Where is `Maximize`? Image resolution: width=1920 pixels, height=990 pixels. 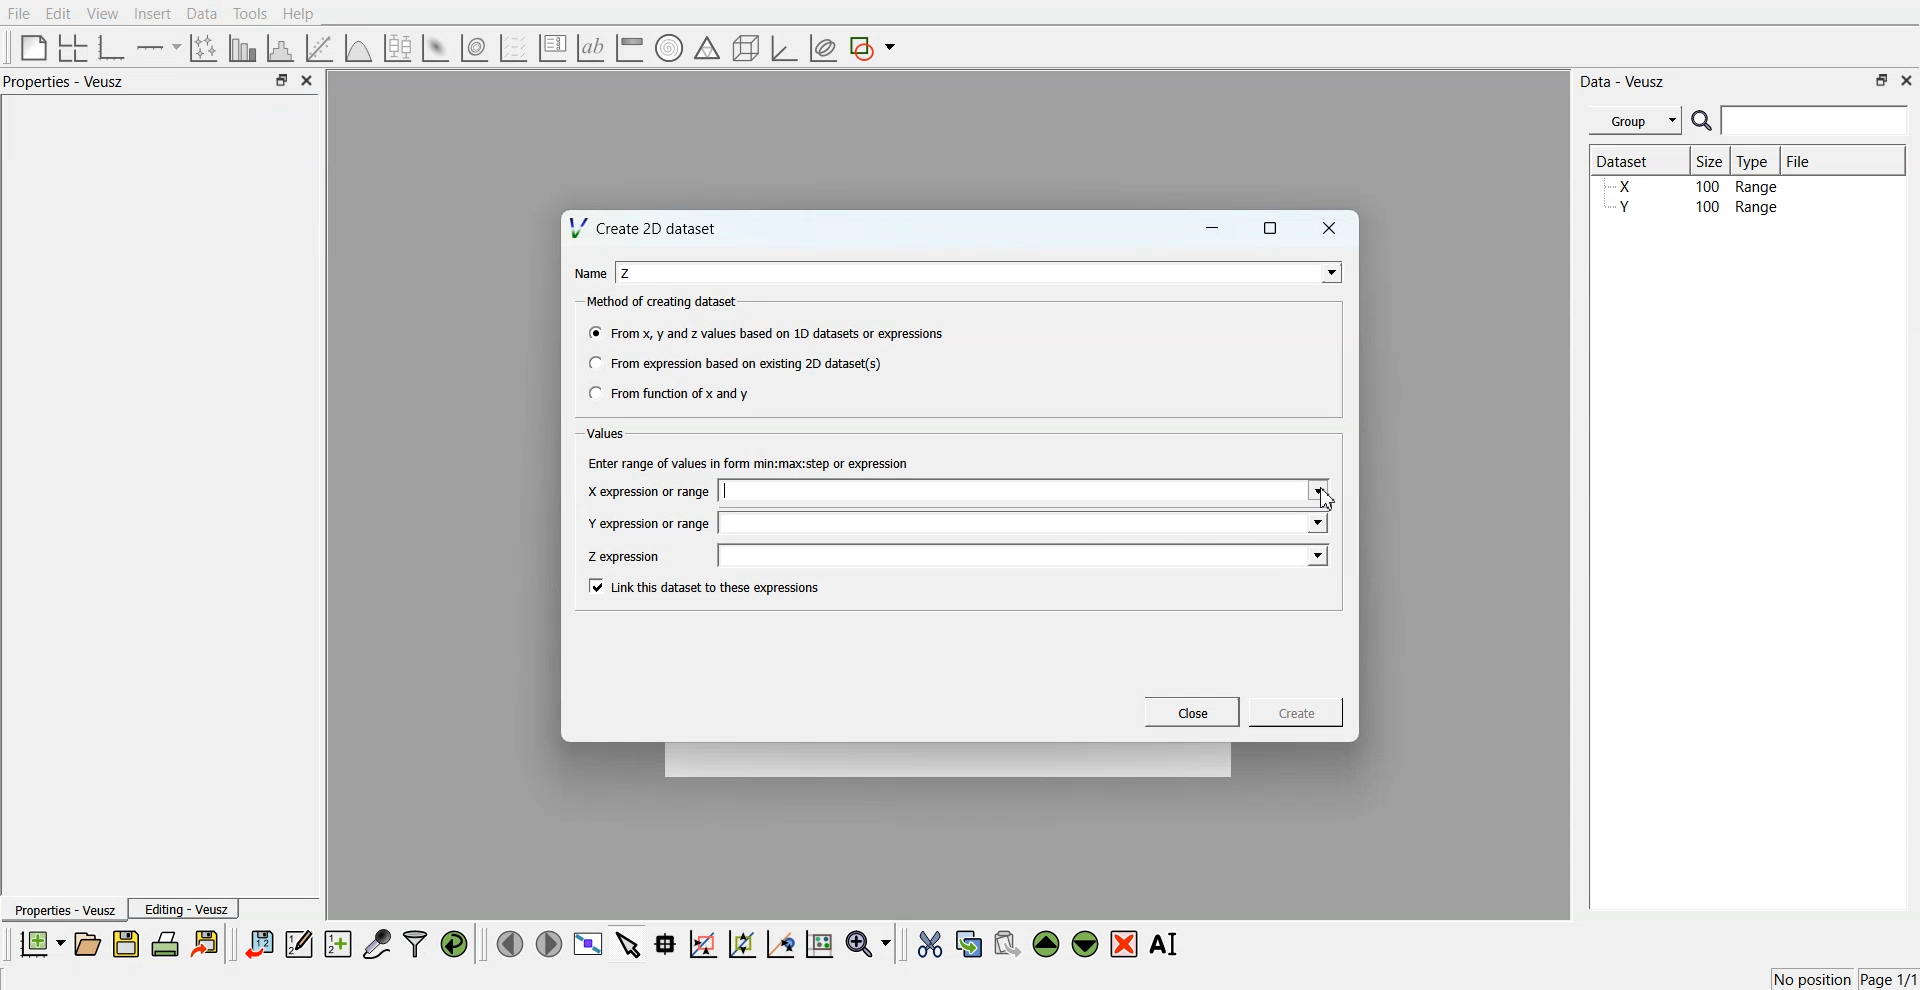 Maximize is located at coordinates (1882, 80).